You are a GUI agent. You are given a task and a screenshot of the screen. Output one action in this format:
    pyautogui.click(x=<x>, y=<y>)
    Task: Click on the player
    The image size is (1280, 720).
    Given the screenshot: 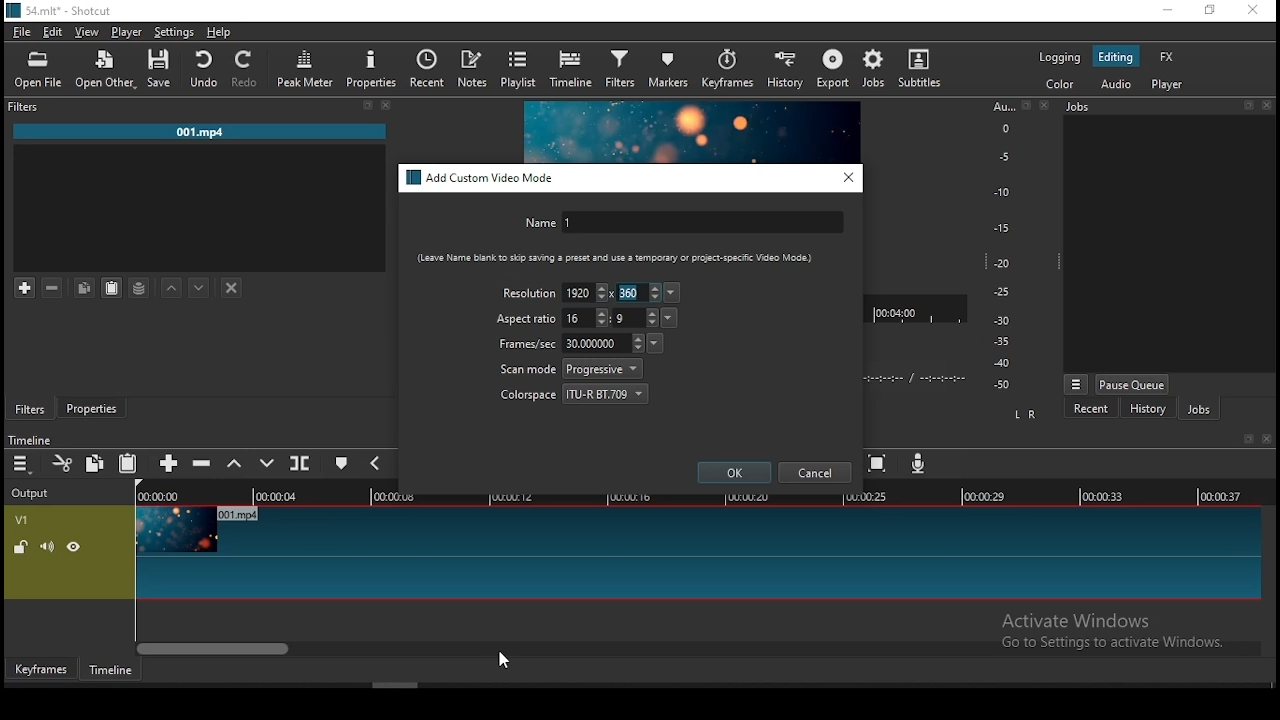 What is the action you would take?
    pyautogui.click(x=1170, y=85)
    